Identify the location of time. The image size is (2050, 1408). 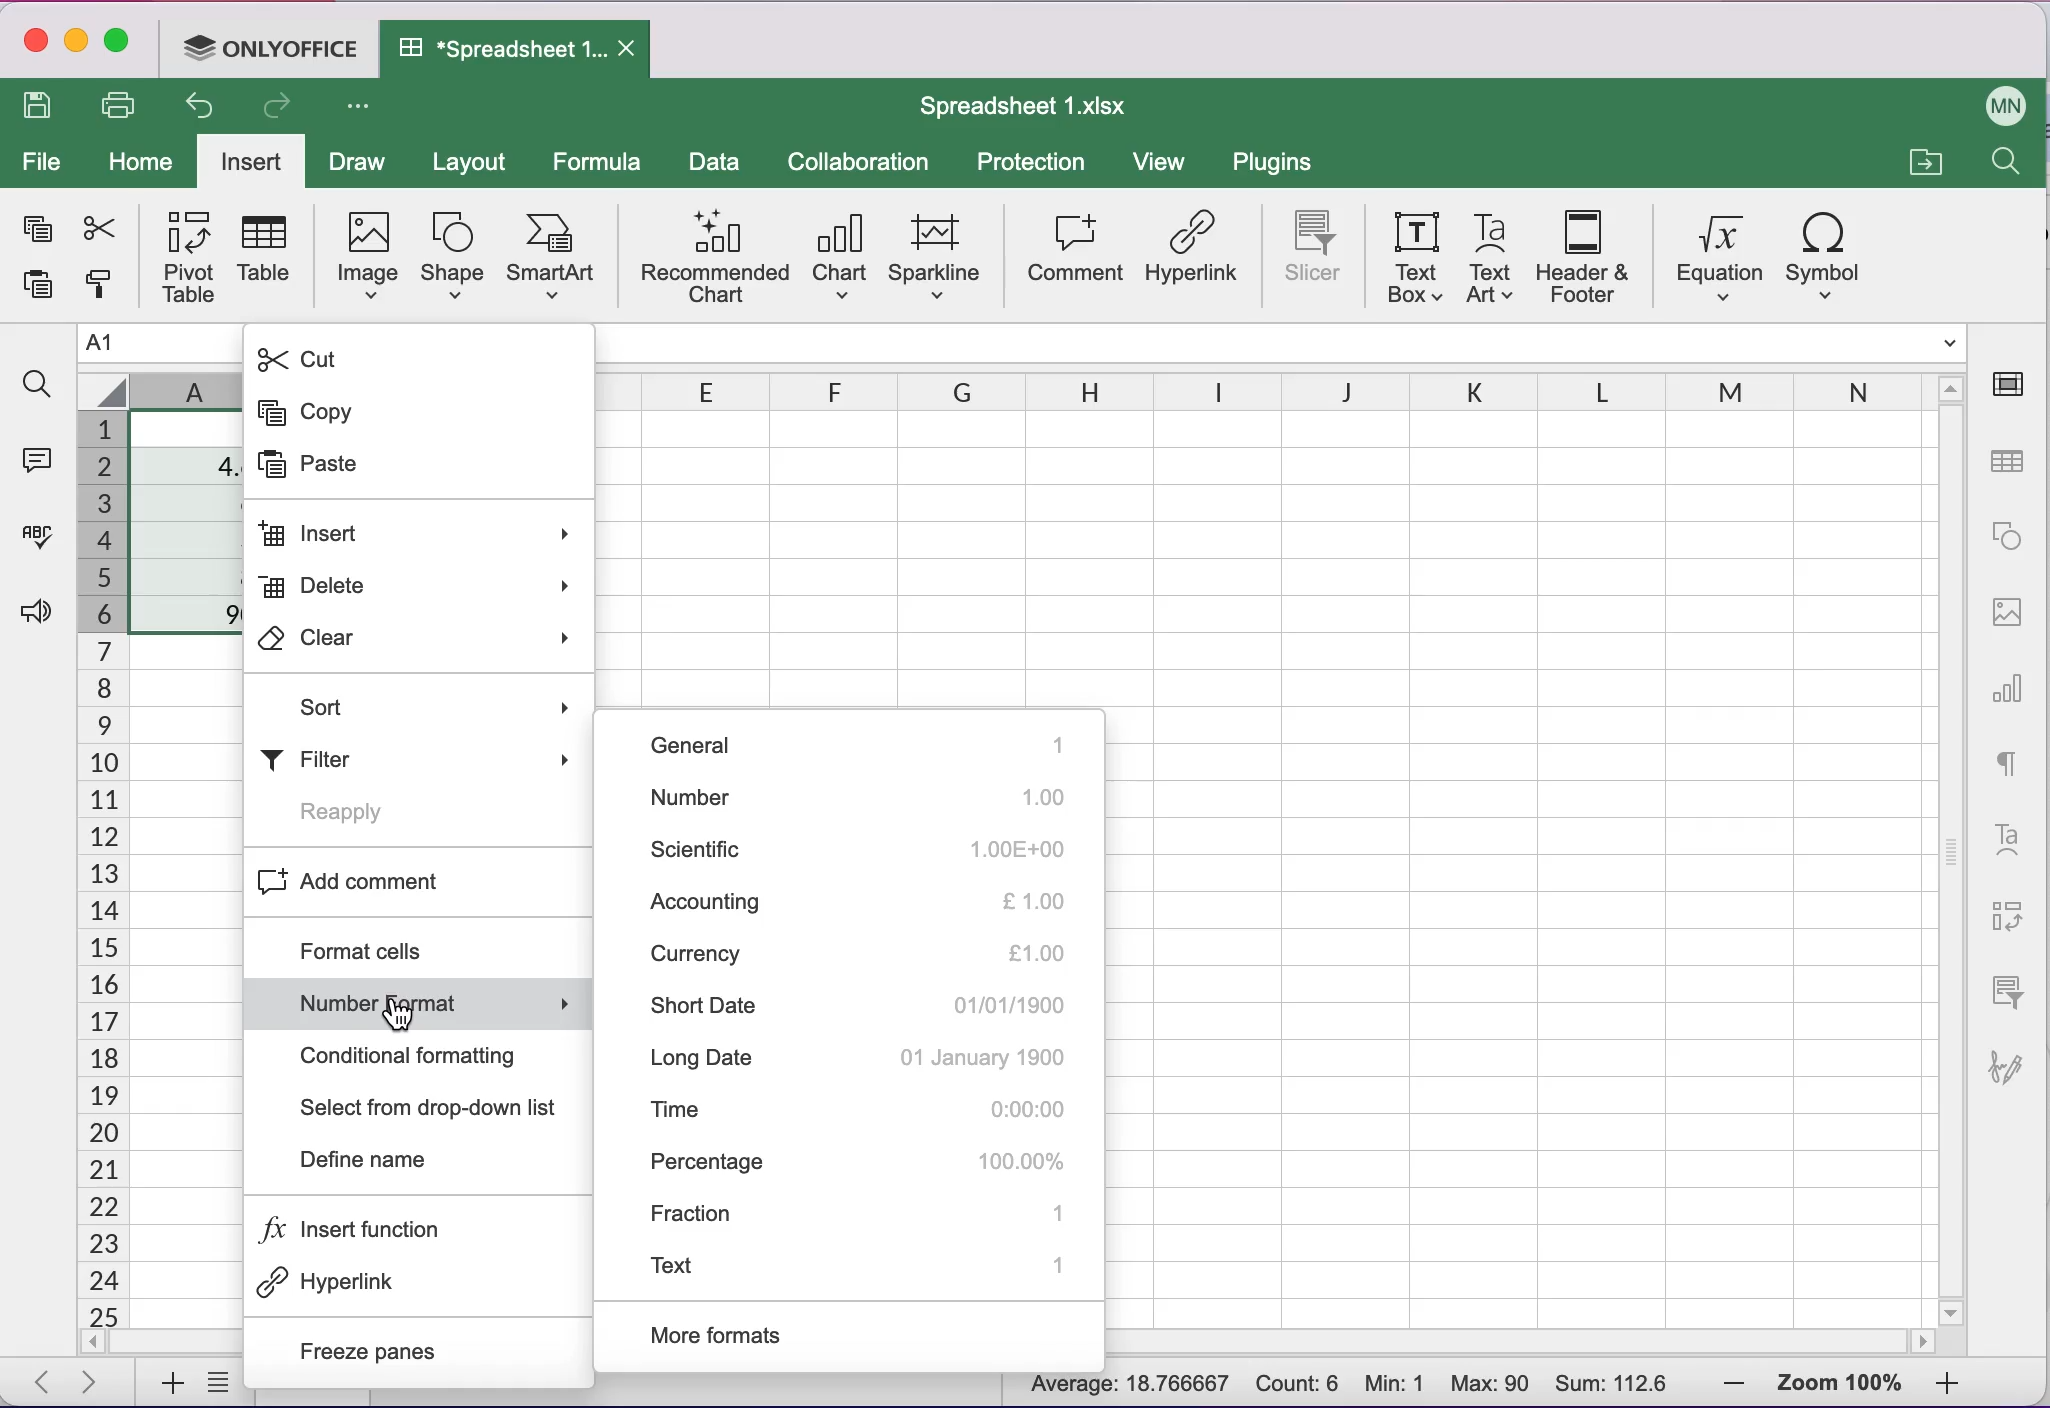
(867, 1110).